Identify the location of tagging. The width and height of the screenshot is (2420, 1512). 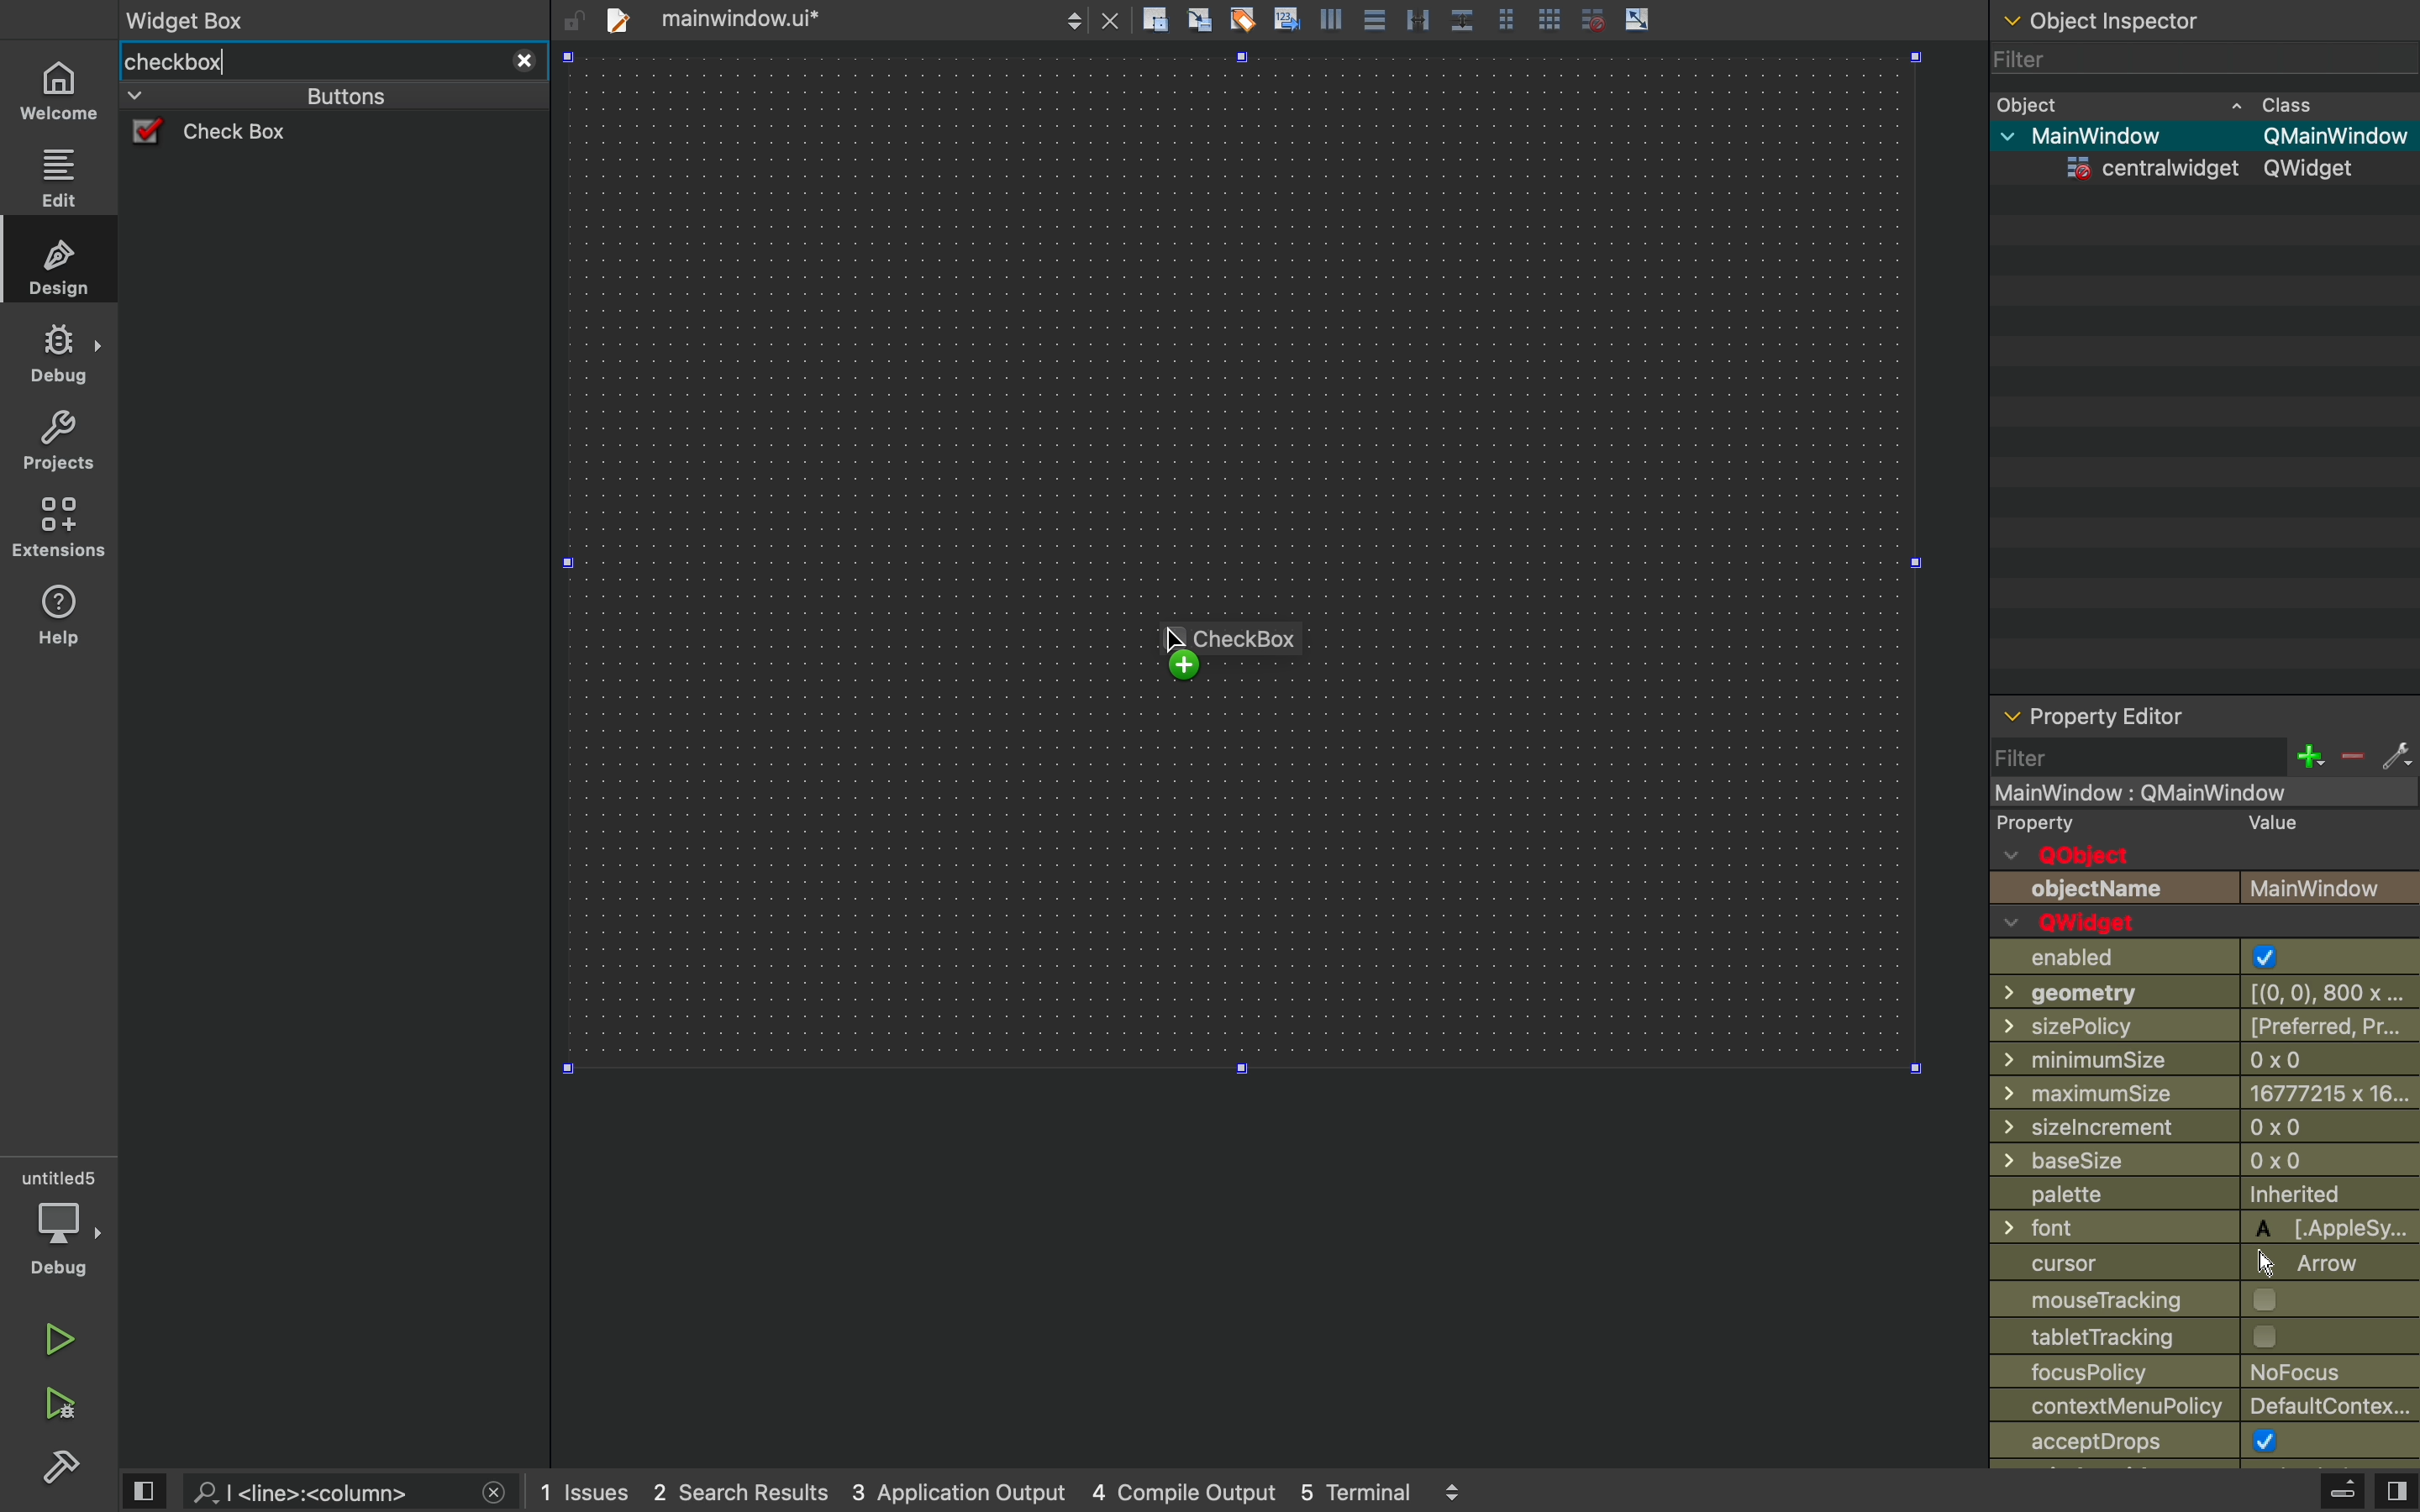
(1242, 17).